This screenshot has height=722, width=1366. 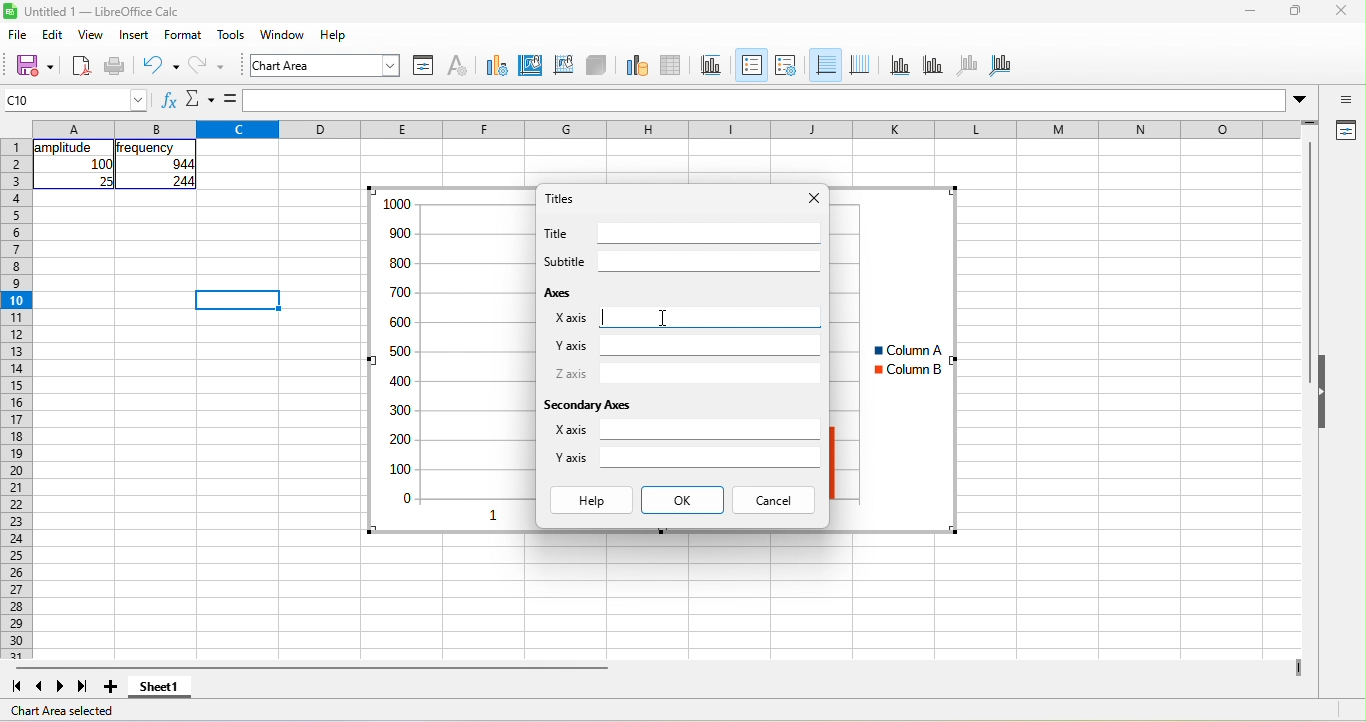 I want to click on x axis, so click(x=900, y=66).